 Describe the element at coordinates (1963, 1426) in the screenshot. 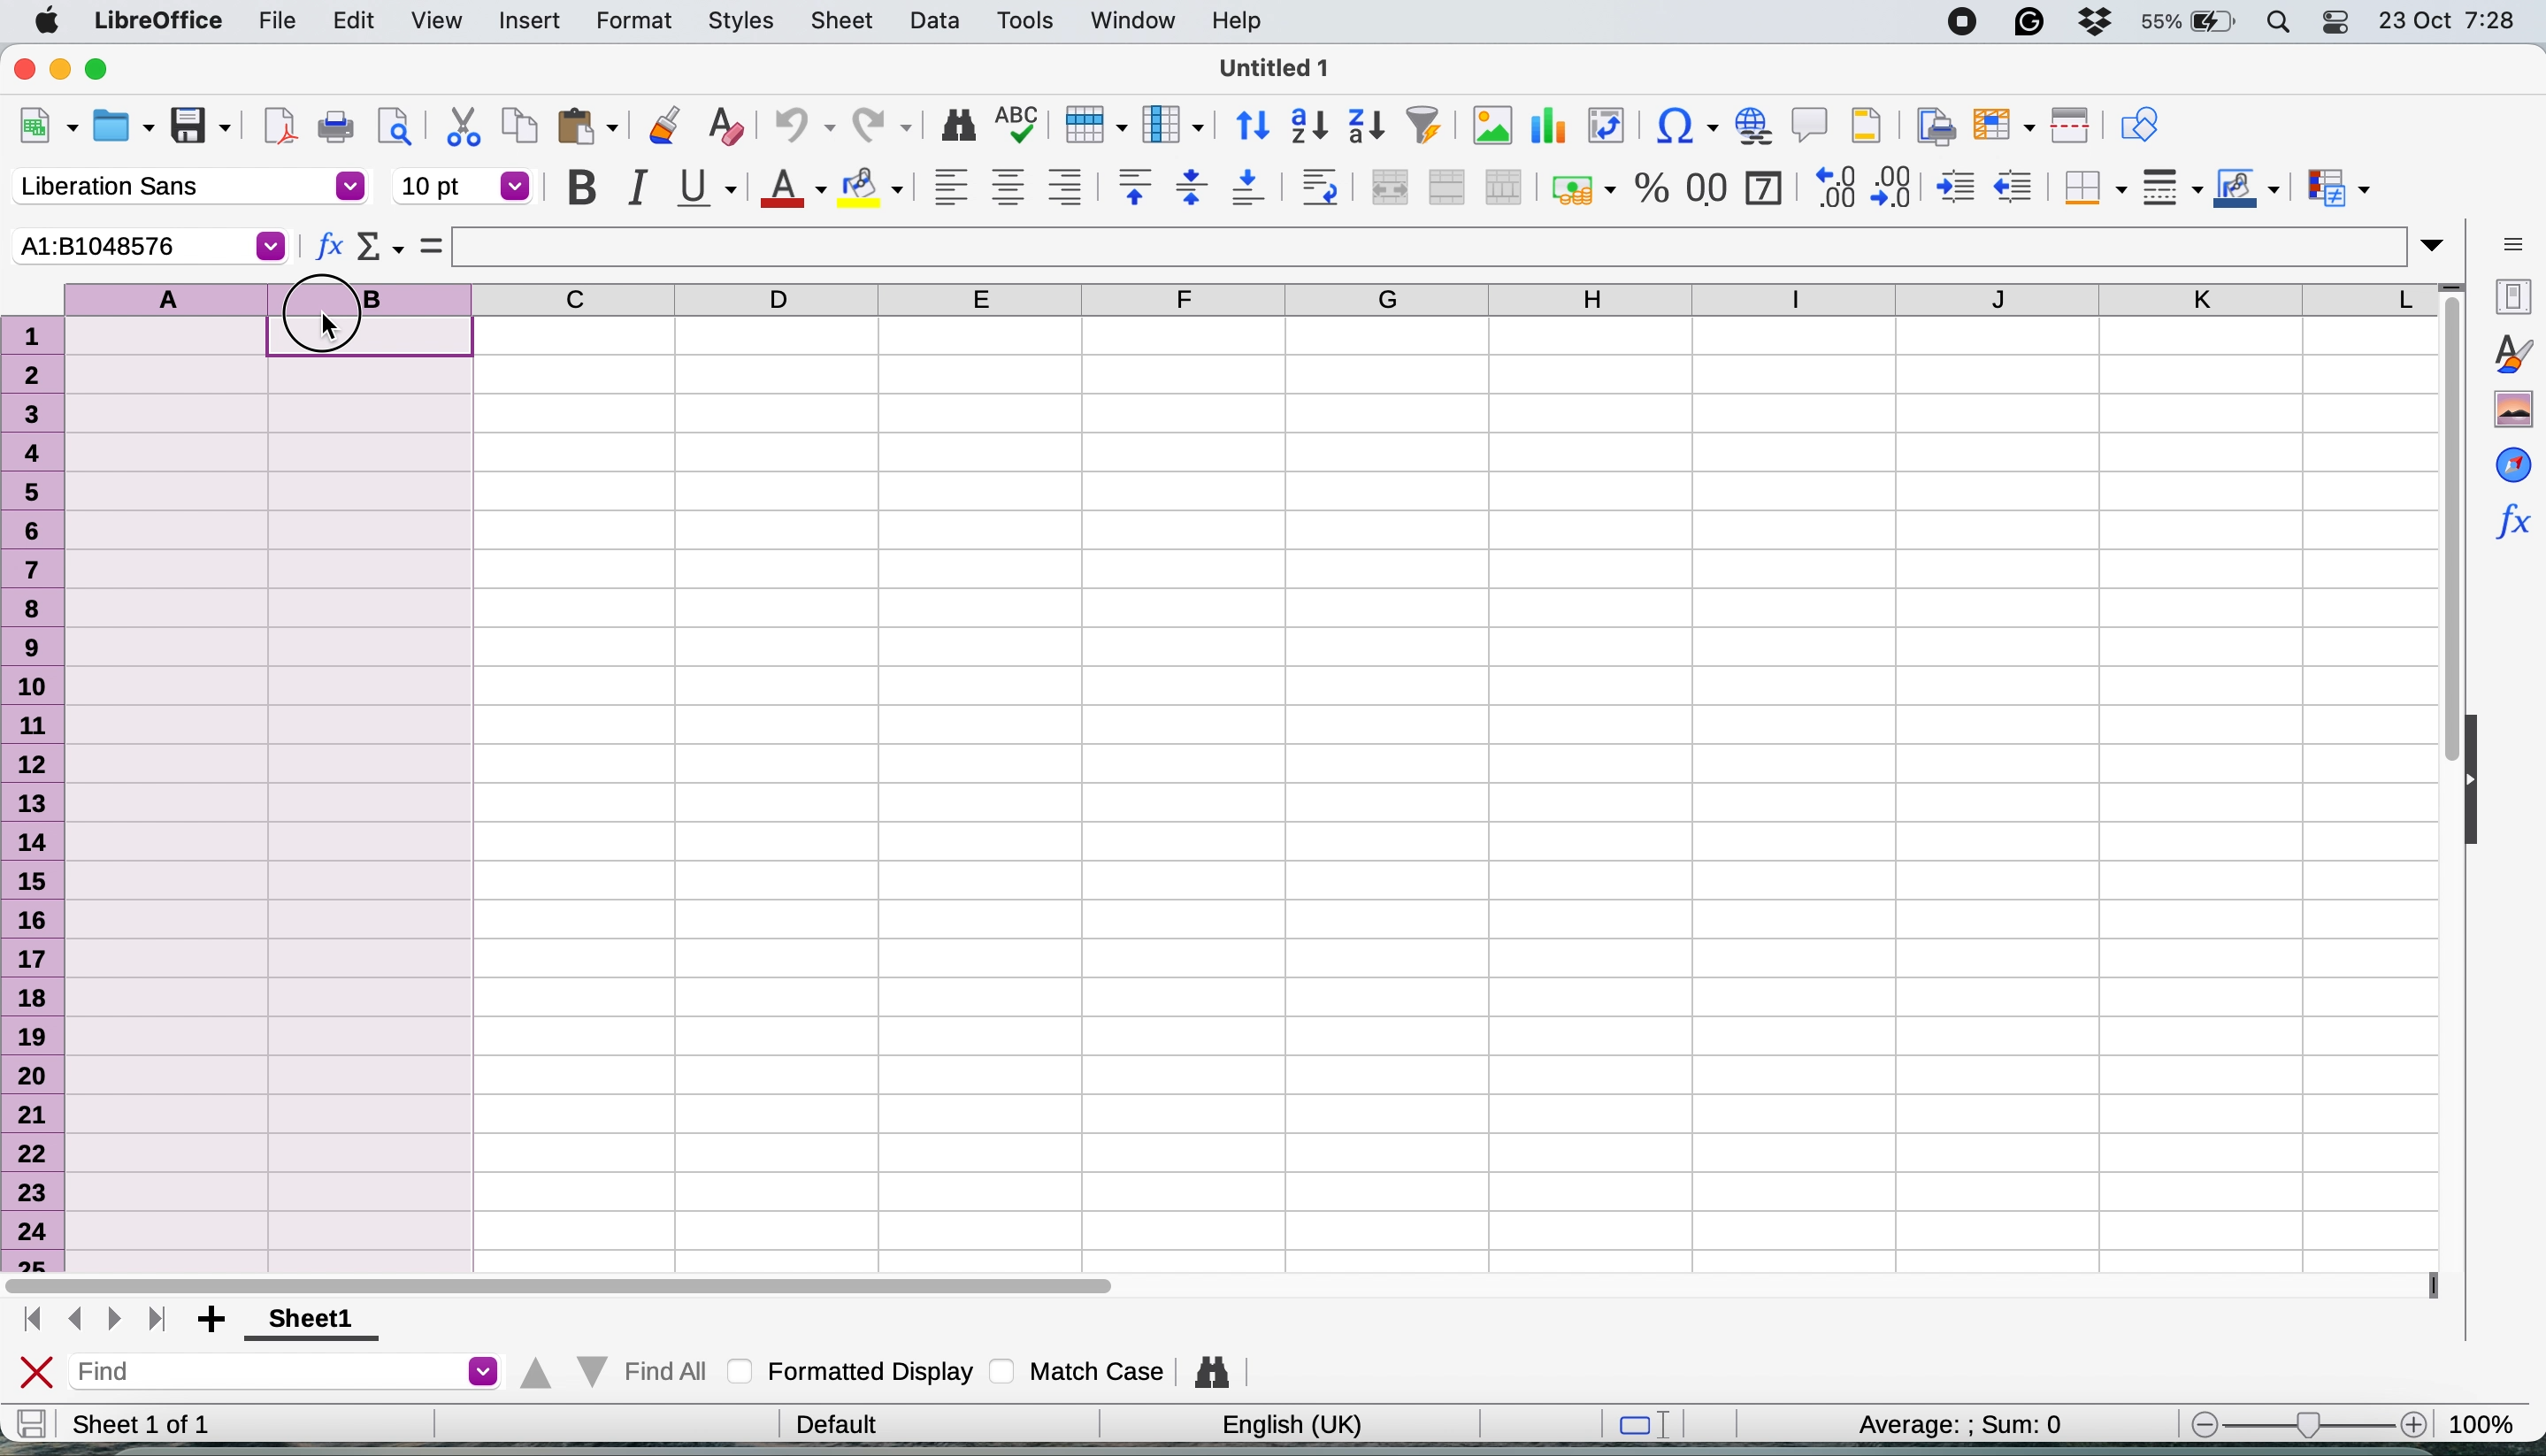

I see `average and sum` at that location.